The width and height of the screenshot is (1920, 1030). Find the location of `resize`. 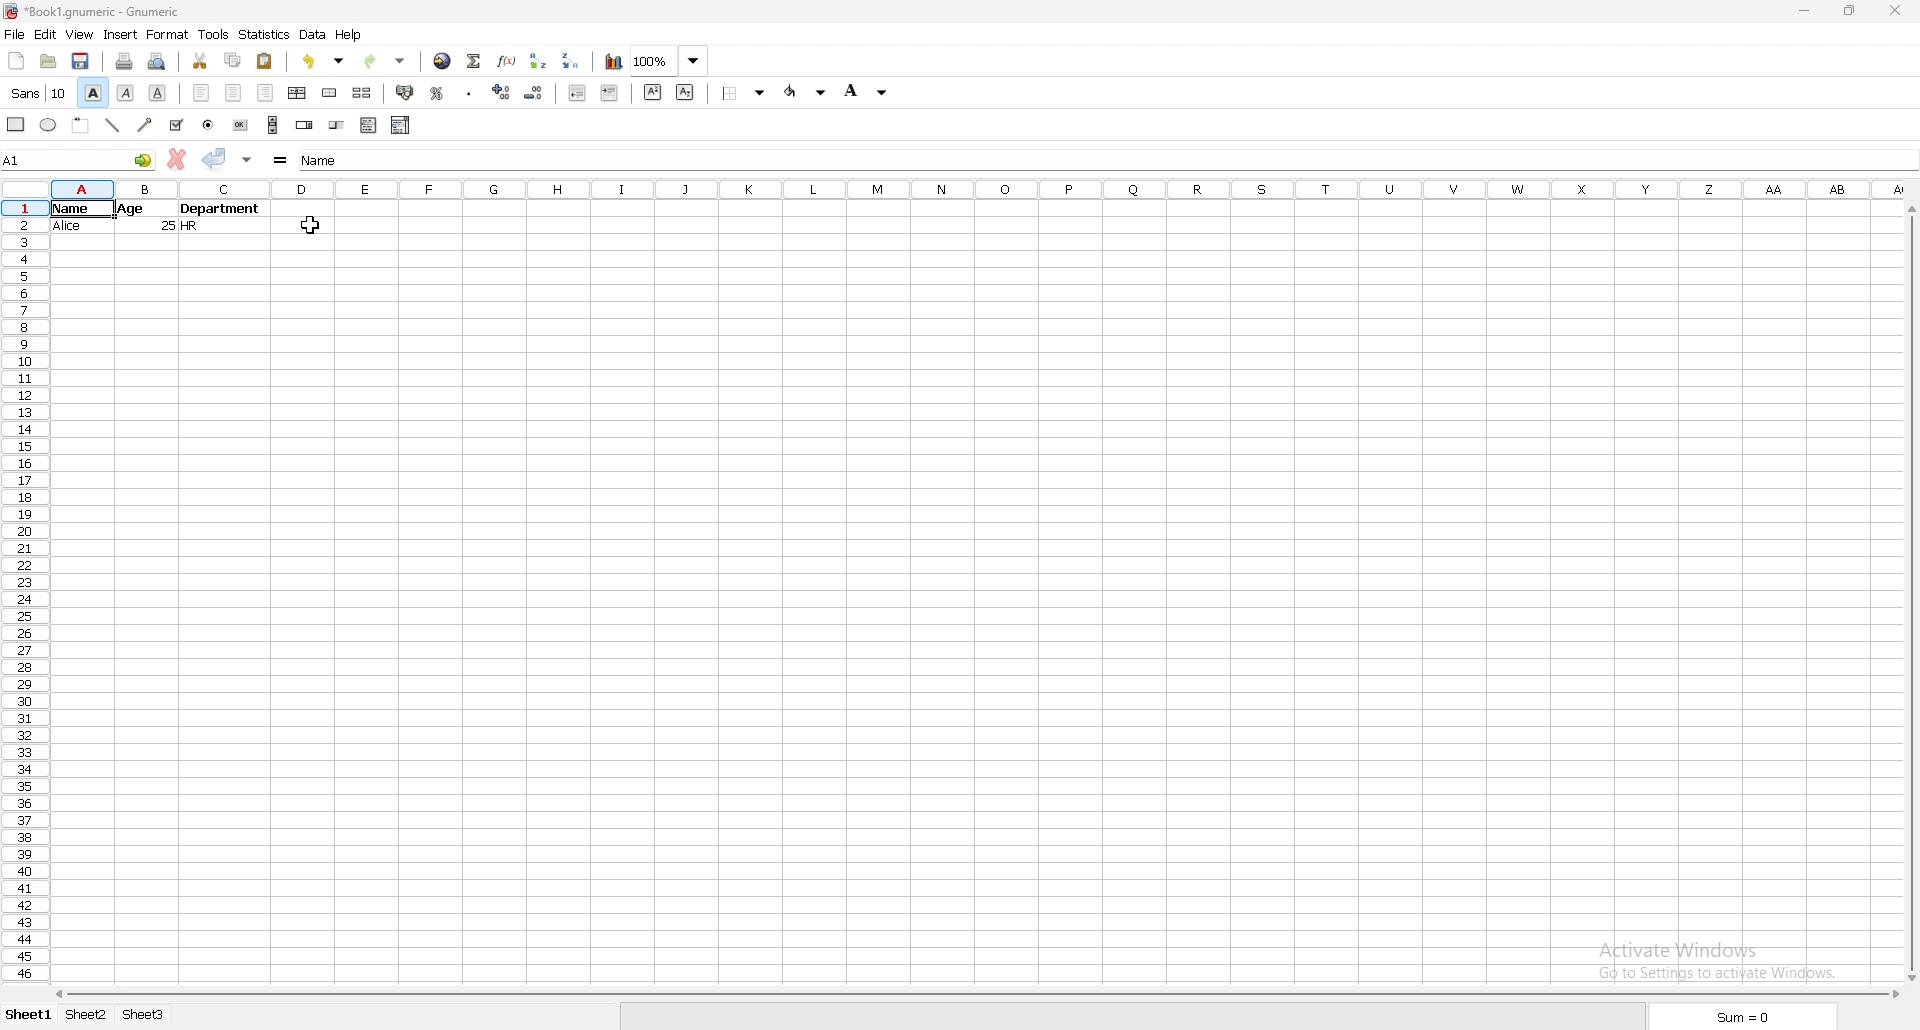

resize is located at coordinates (1847, 11).